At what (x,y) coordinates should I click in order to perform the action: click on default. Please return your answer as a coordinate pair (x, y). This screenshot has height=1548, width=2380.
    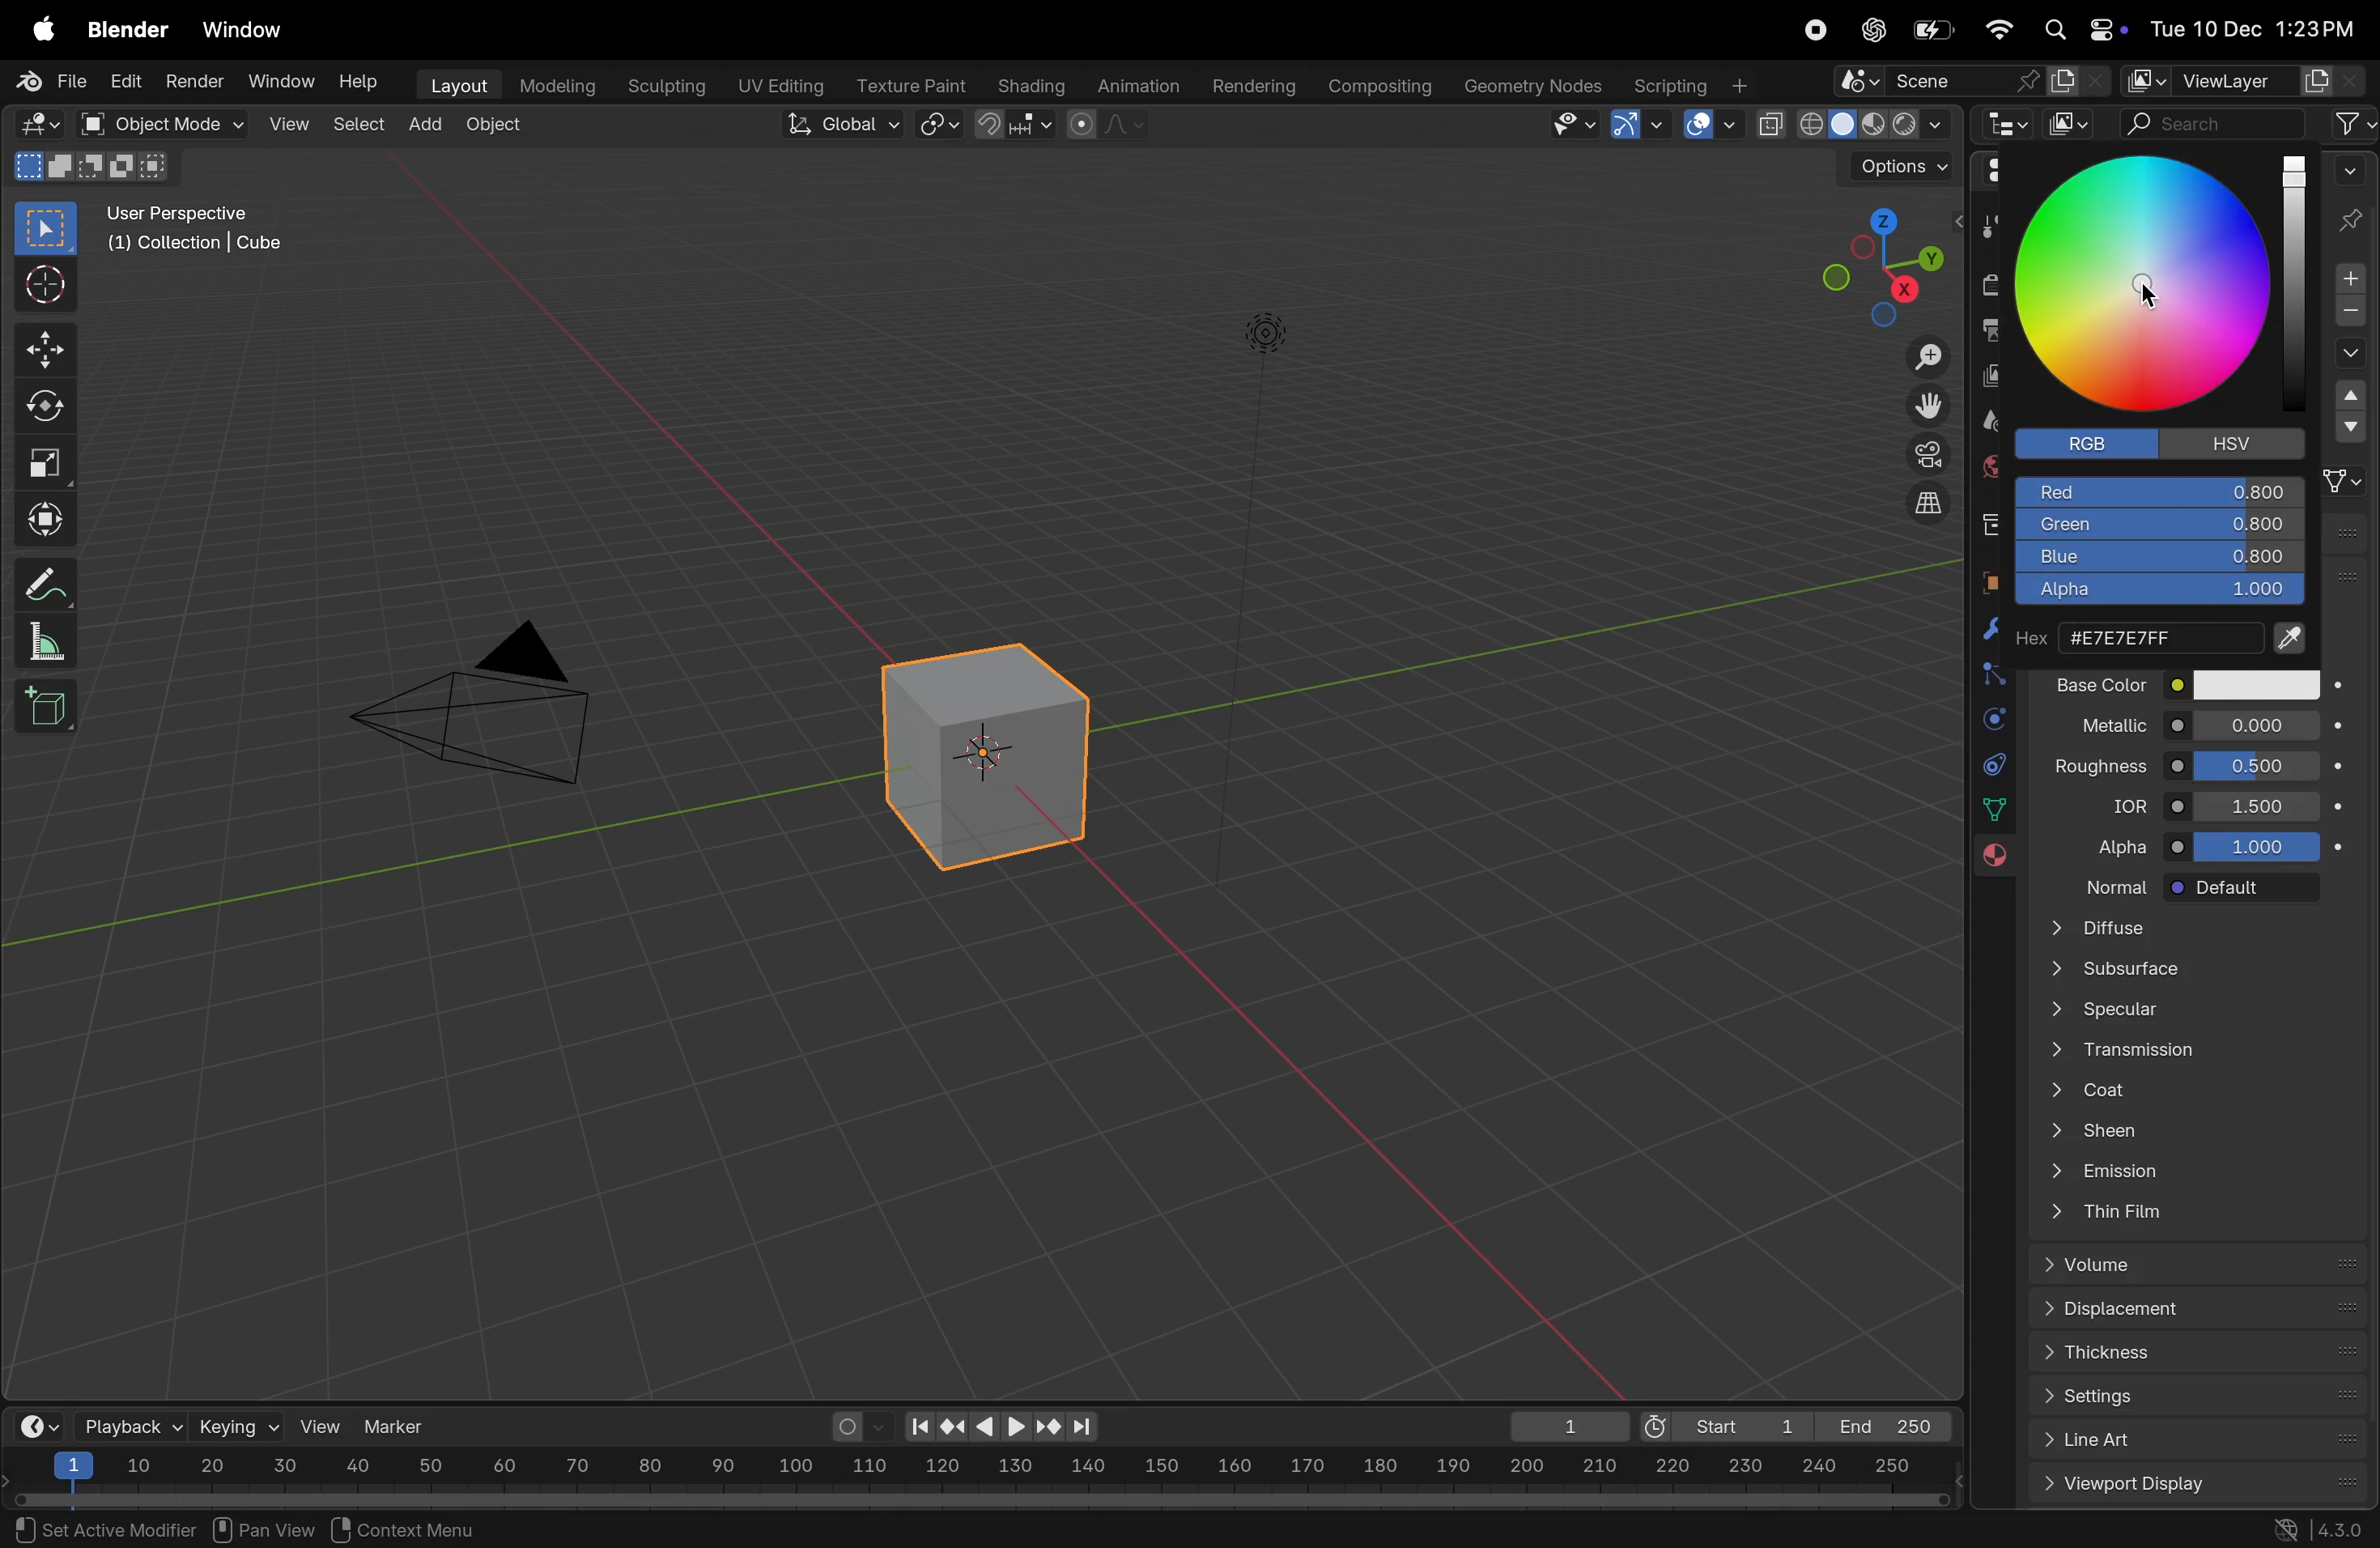
    Looking at the image, I should click on (2244, 889).